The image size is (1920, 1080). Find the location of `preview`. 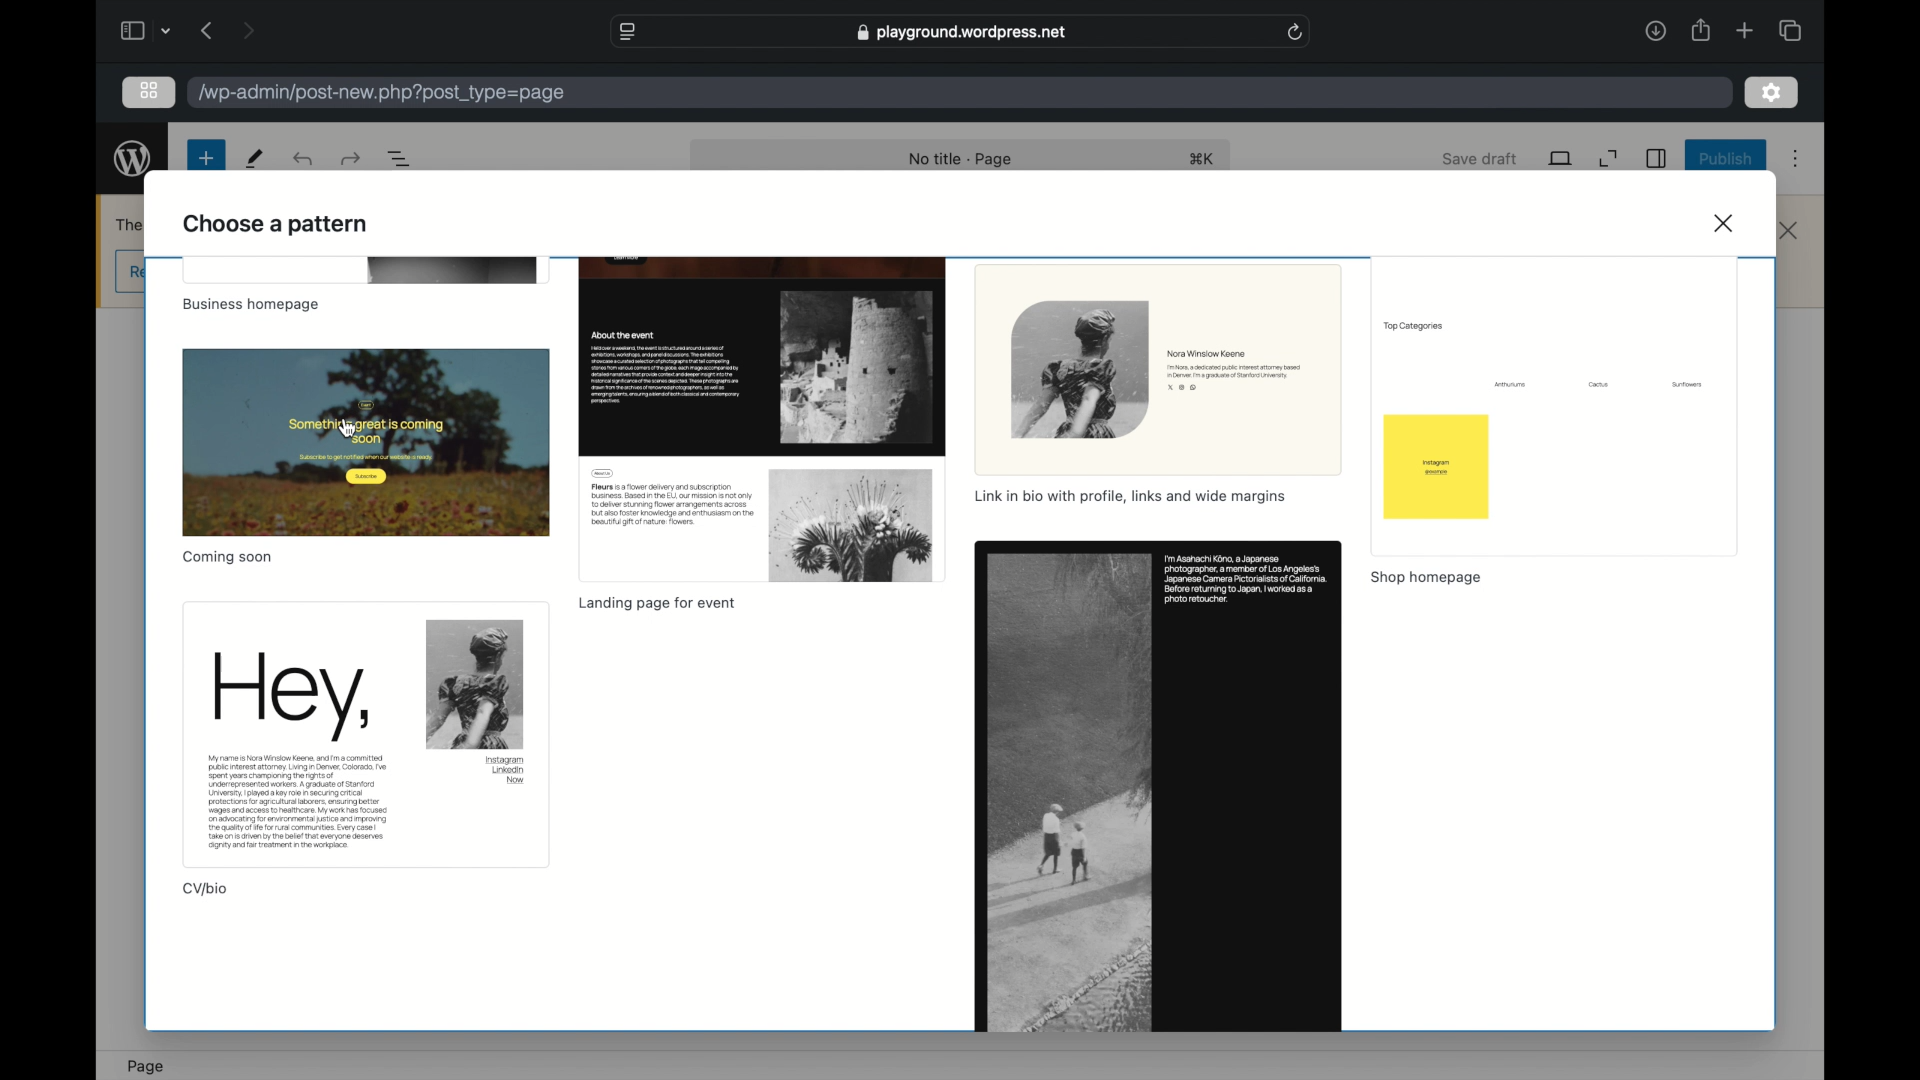

preview is located at coordinates (1558, 404).